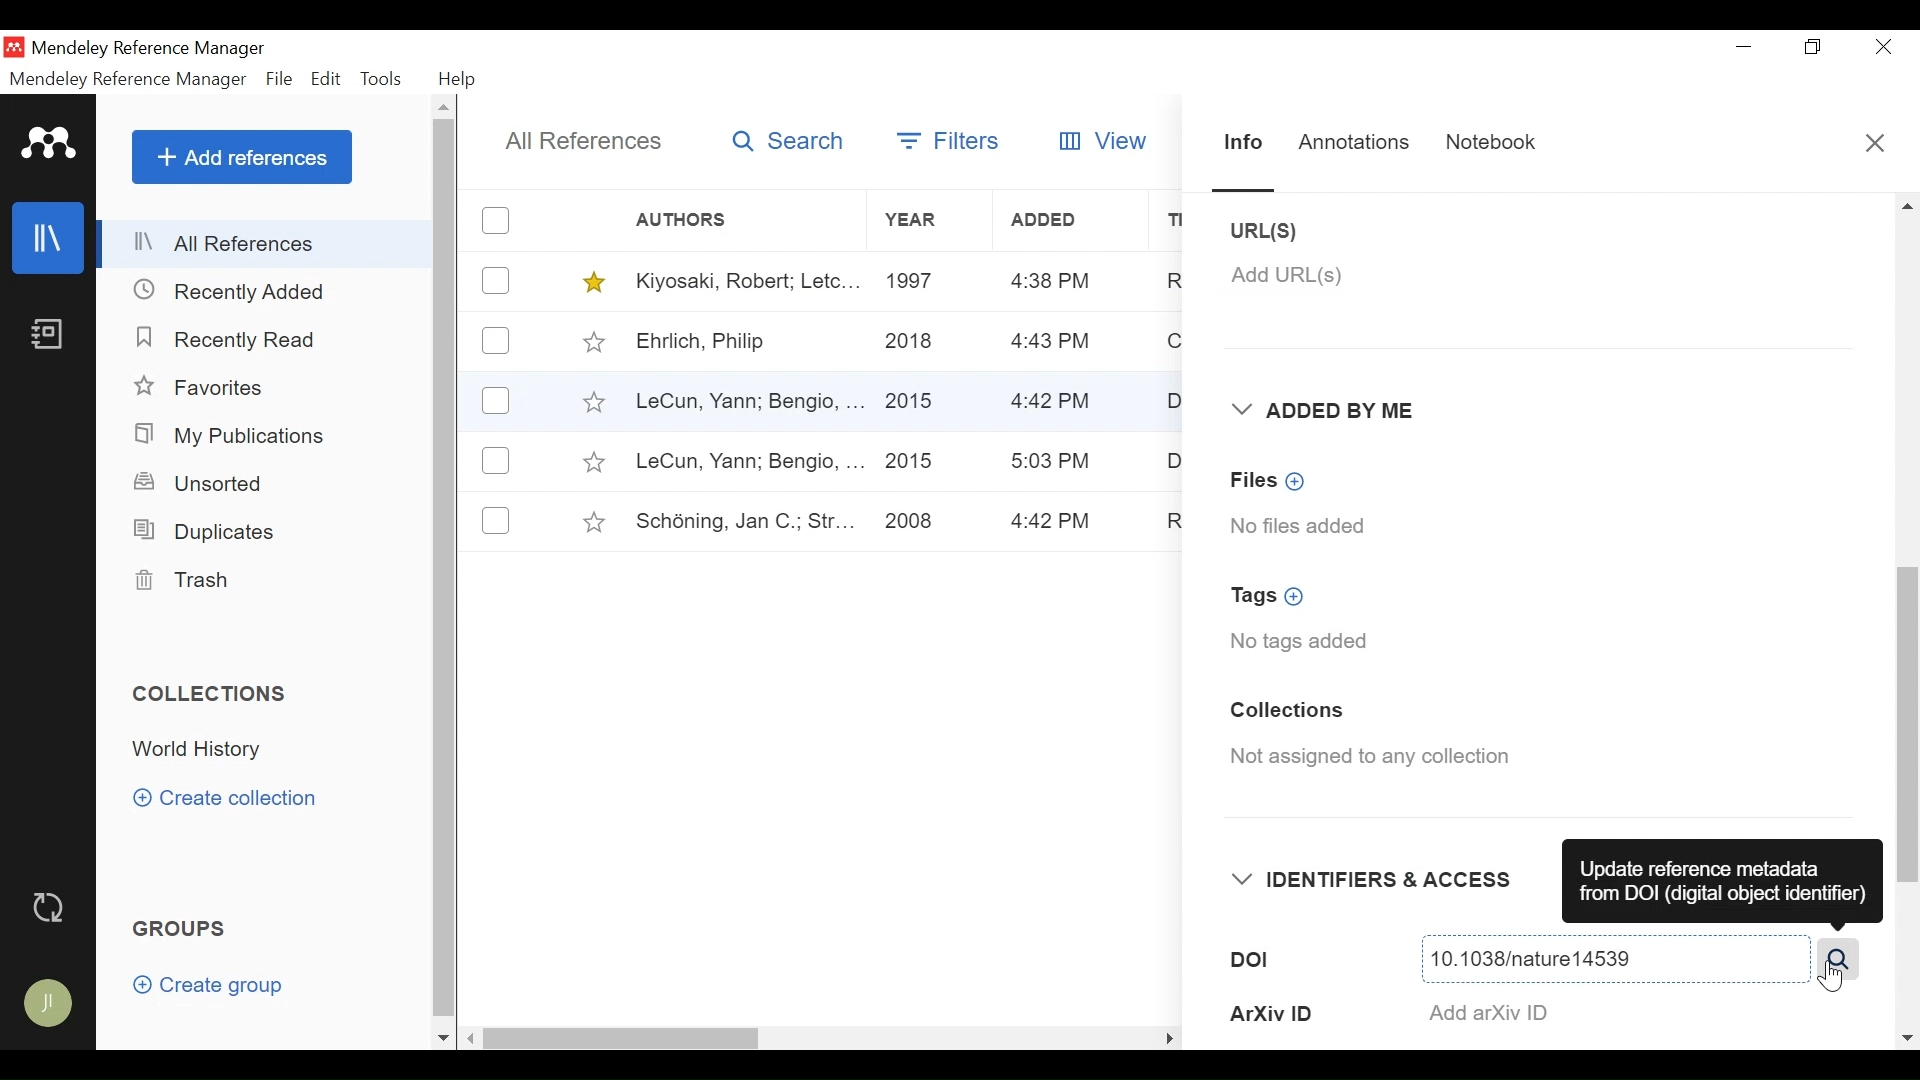 The height and width of the screenshot is (1080, 1920). I want to click on Favorites, so click(213, 389).